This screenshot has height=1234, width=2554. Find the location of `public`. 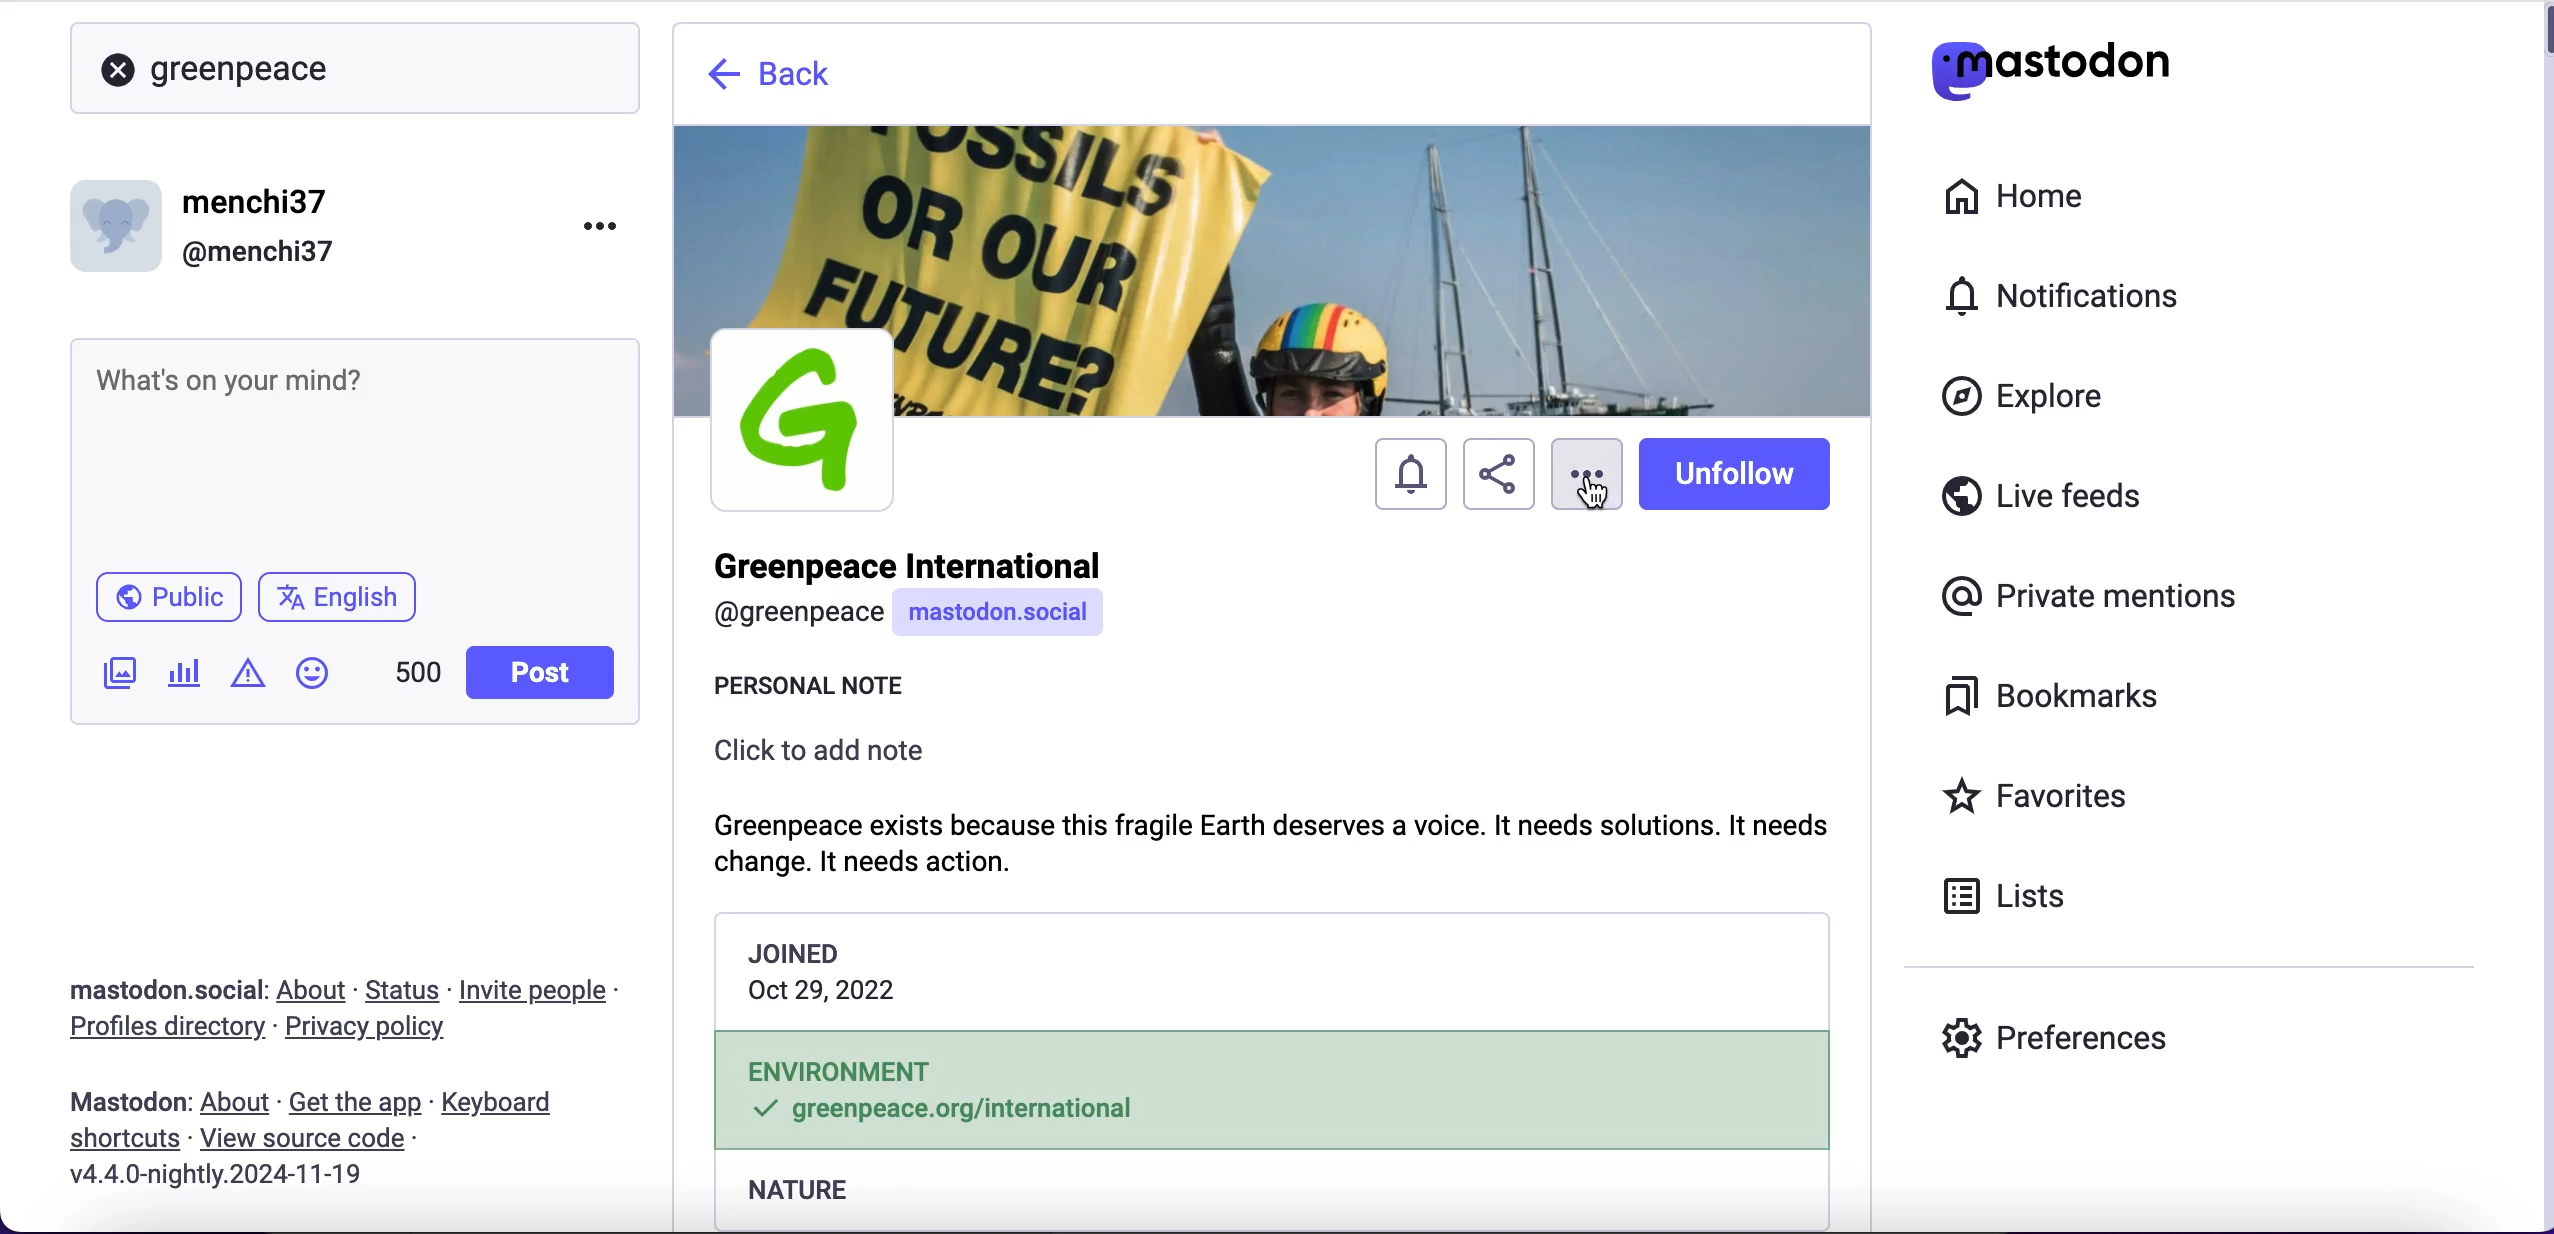

public is located at coordinates (166, 602).